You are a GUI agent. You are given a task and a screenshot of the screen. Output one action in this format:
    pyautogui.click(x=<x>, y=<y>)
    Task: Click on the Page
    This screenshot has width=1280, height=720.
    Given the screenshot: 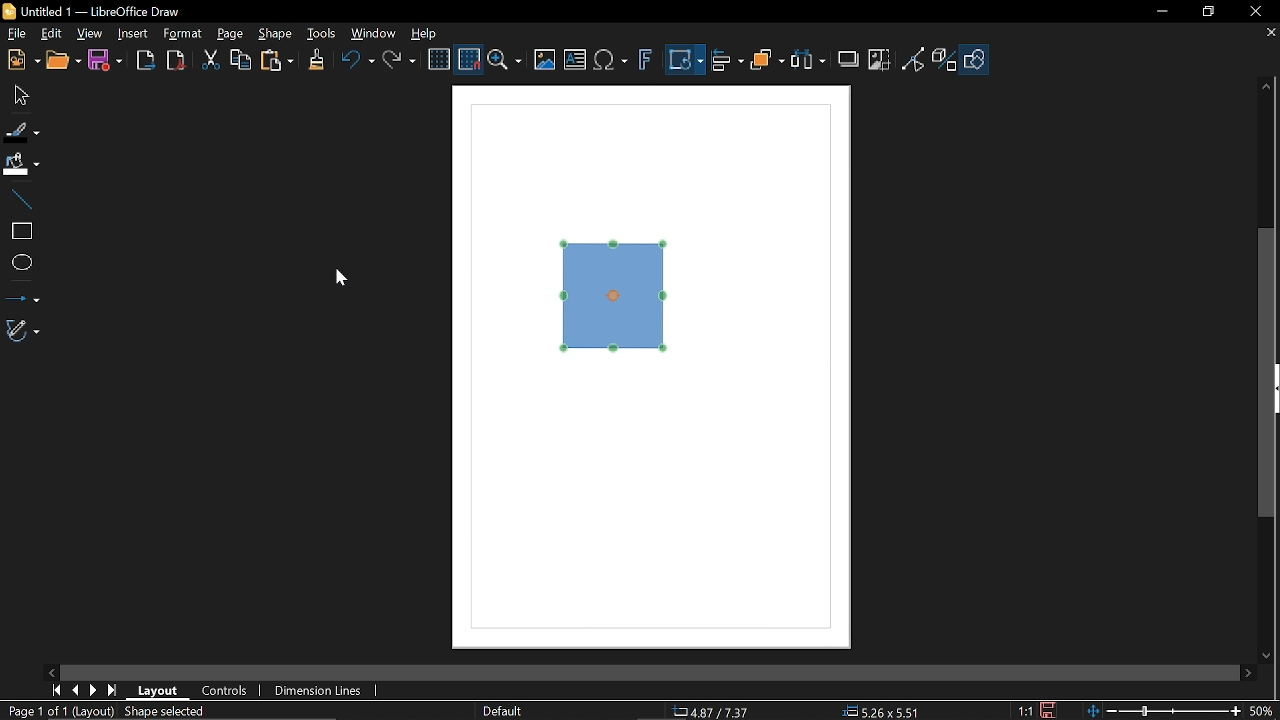 What is the action you would take?
    pyautogui.click(x=230, y=34)
    